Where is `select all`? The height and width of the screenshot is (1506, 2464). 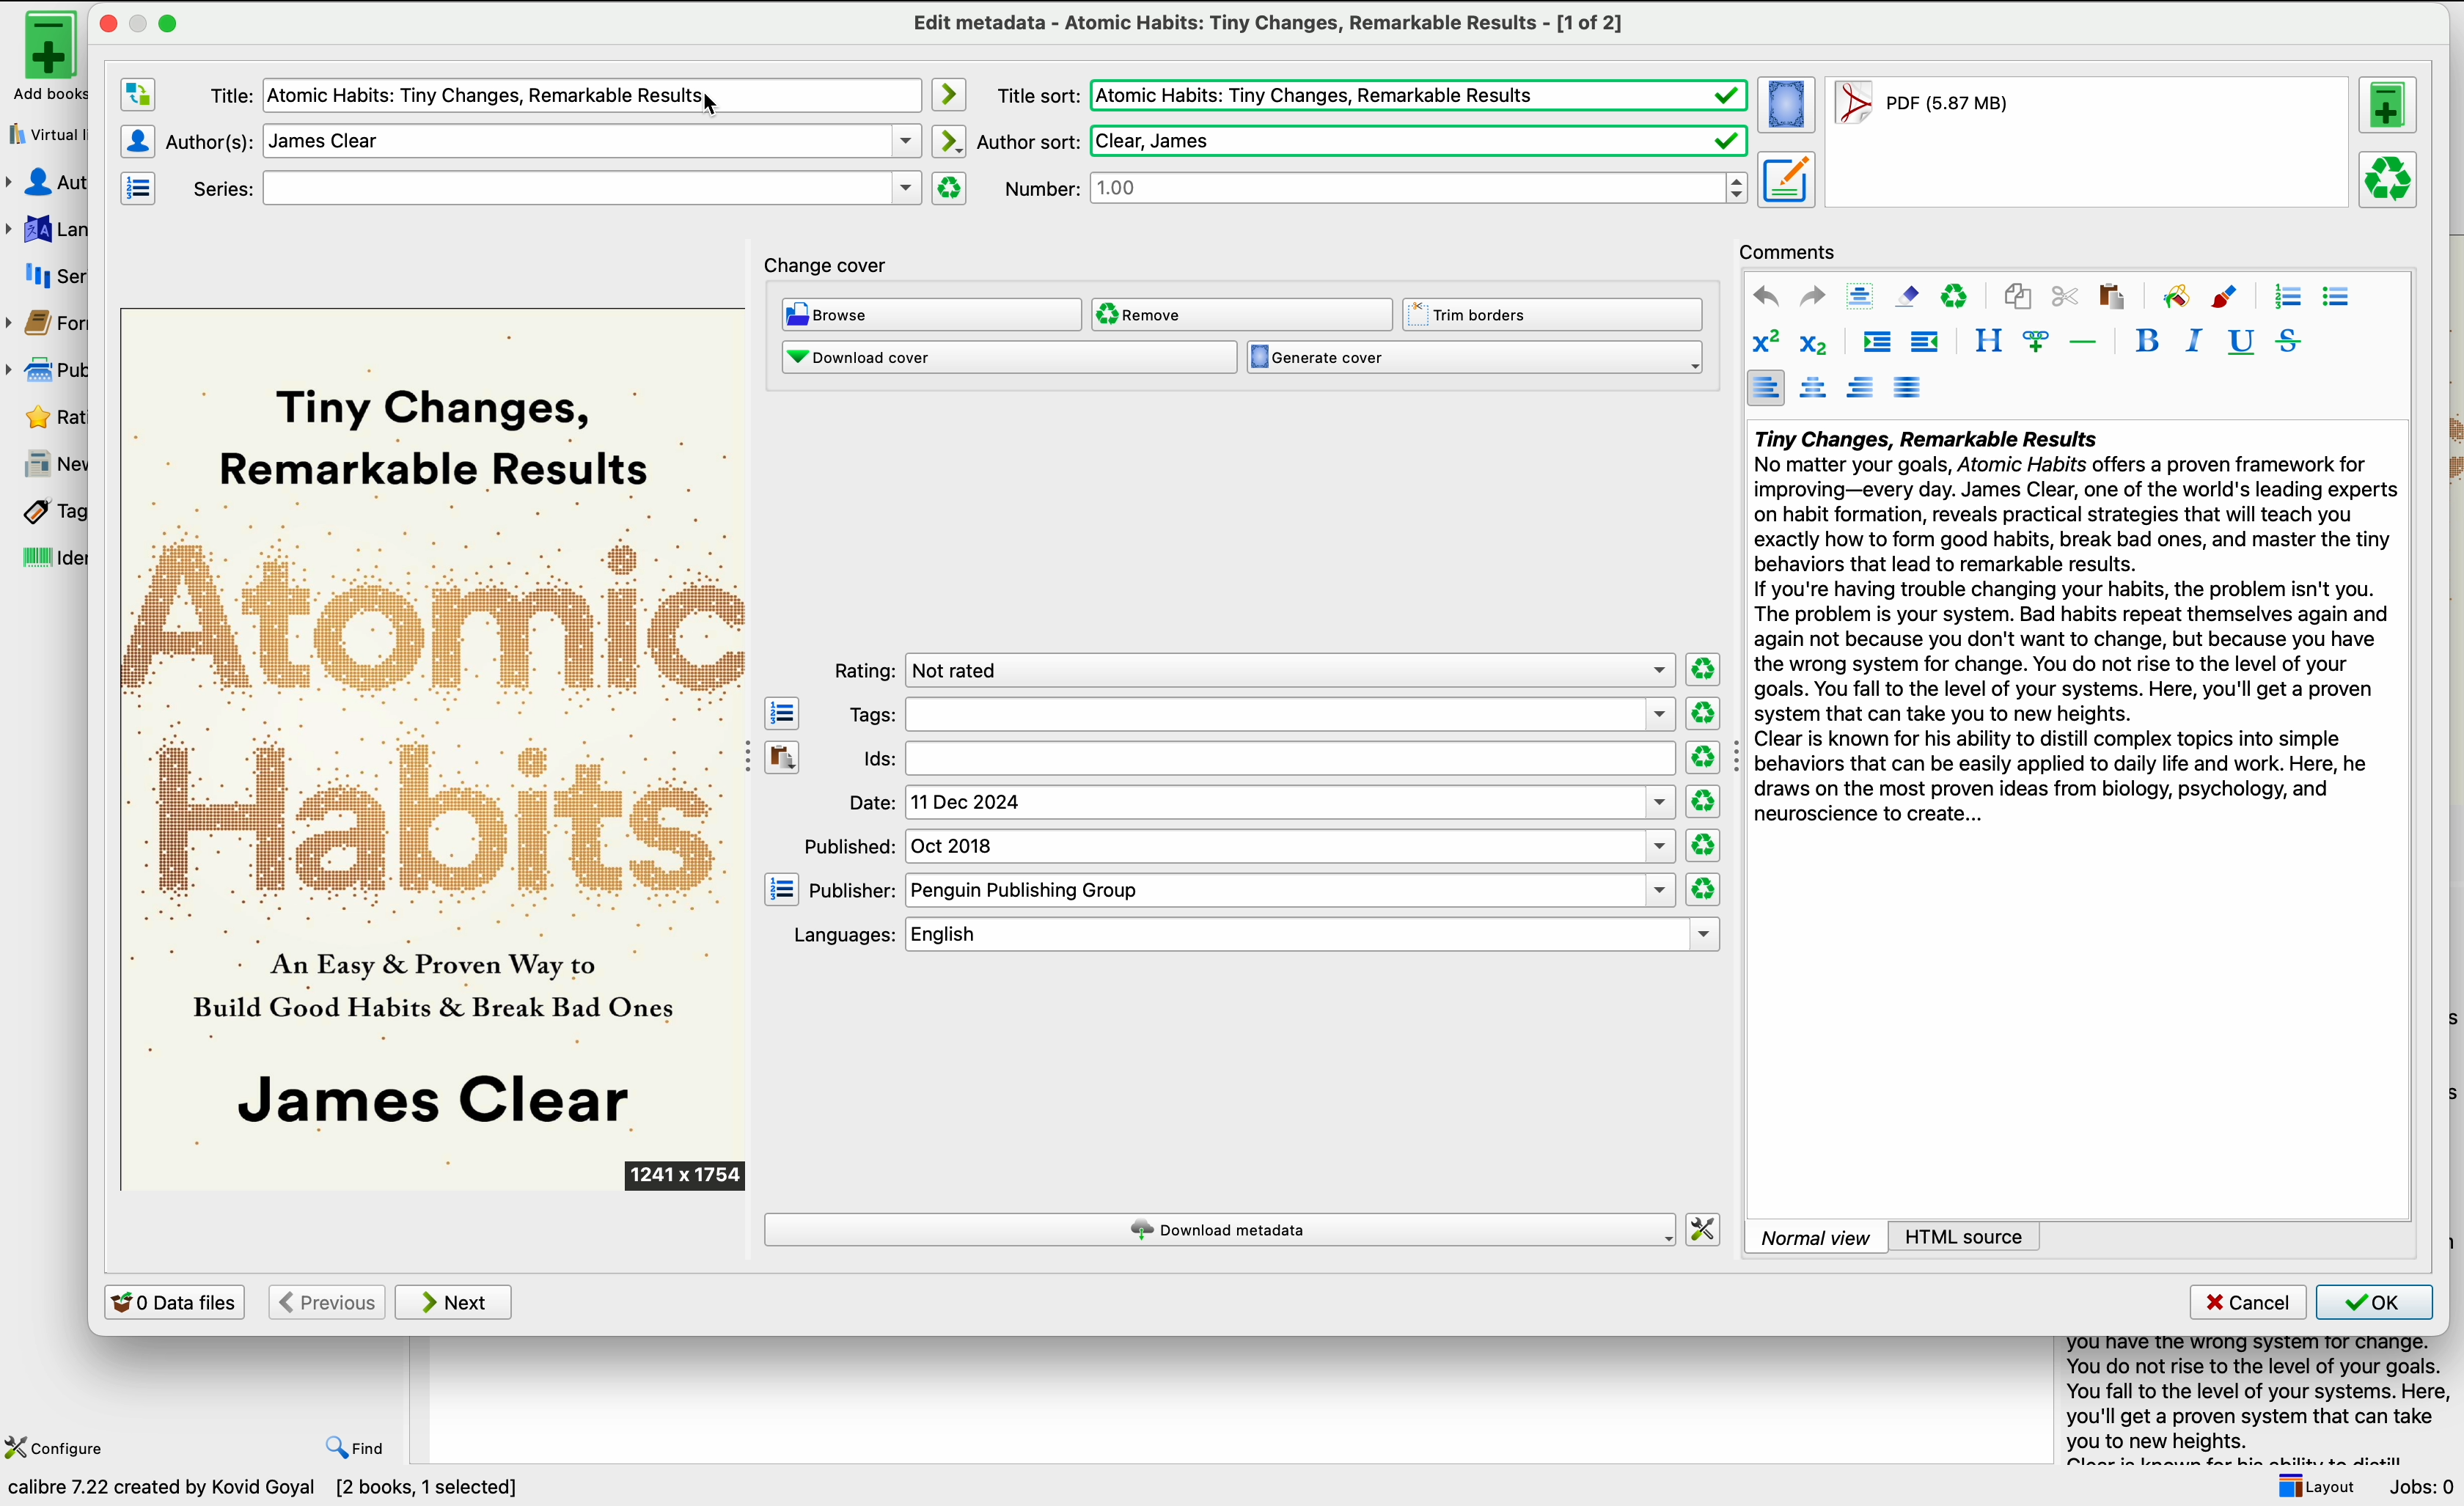
select all is located at coordinates (1861, 295).